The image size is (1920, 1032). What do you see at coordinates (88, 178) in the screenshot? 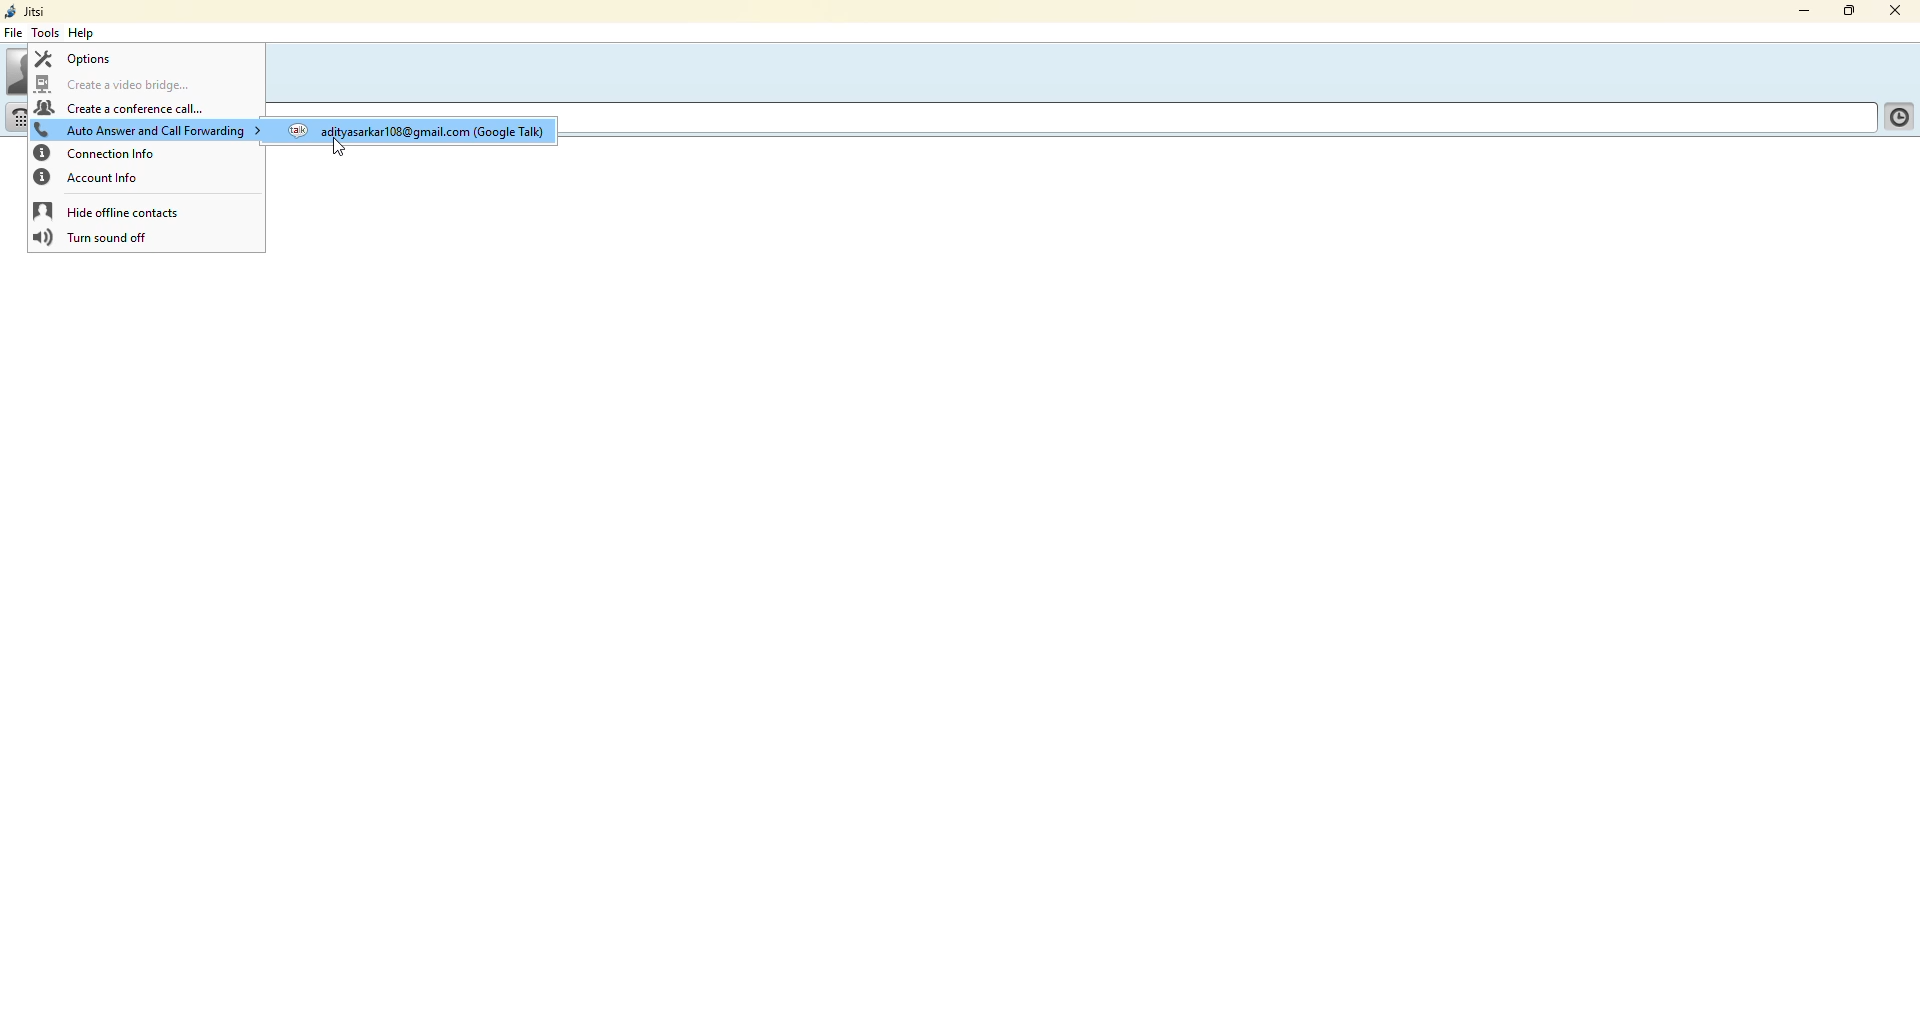
I see `account info` at bounding box center [88, 178].